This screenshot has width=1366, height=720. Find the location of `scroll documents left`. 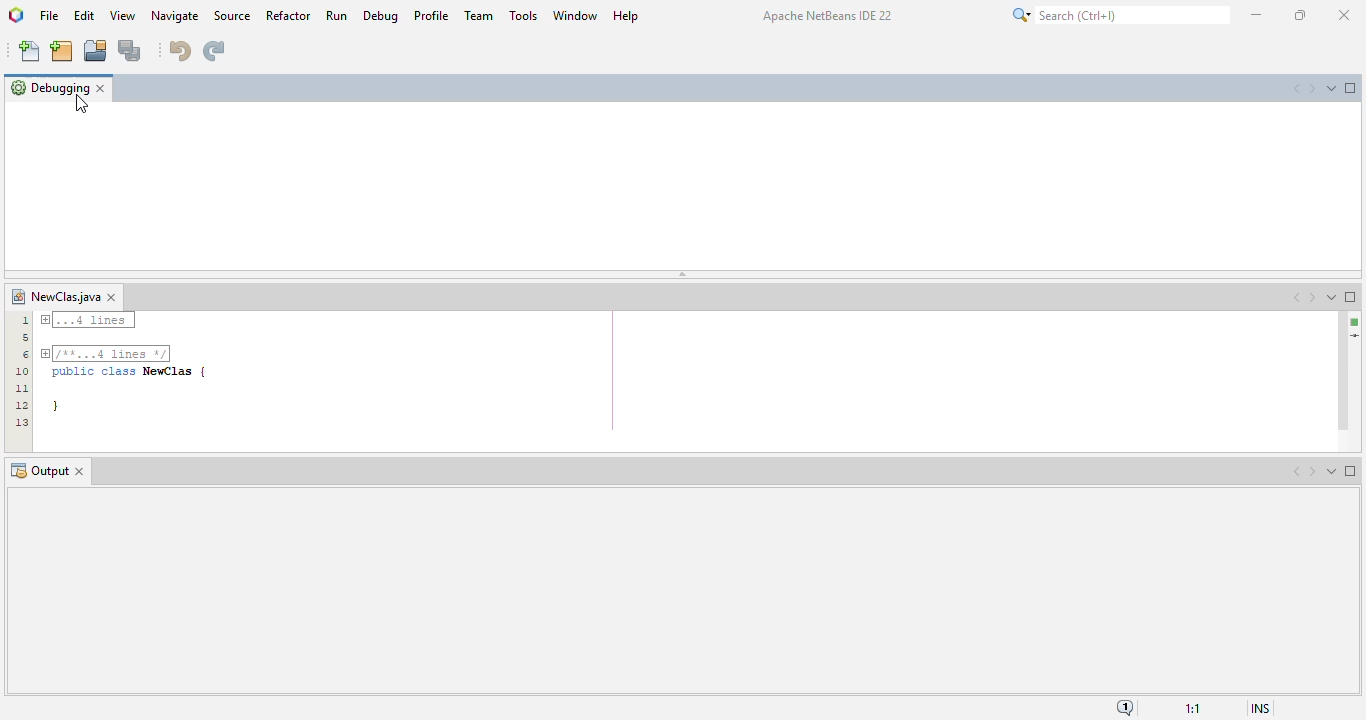

scroll documents left is located at coordinates (1297, 471).